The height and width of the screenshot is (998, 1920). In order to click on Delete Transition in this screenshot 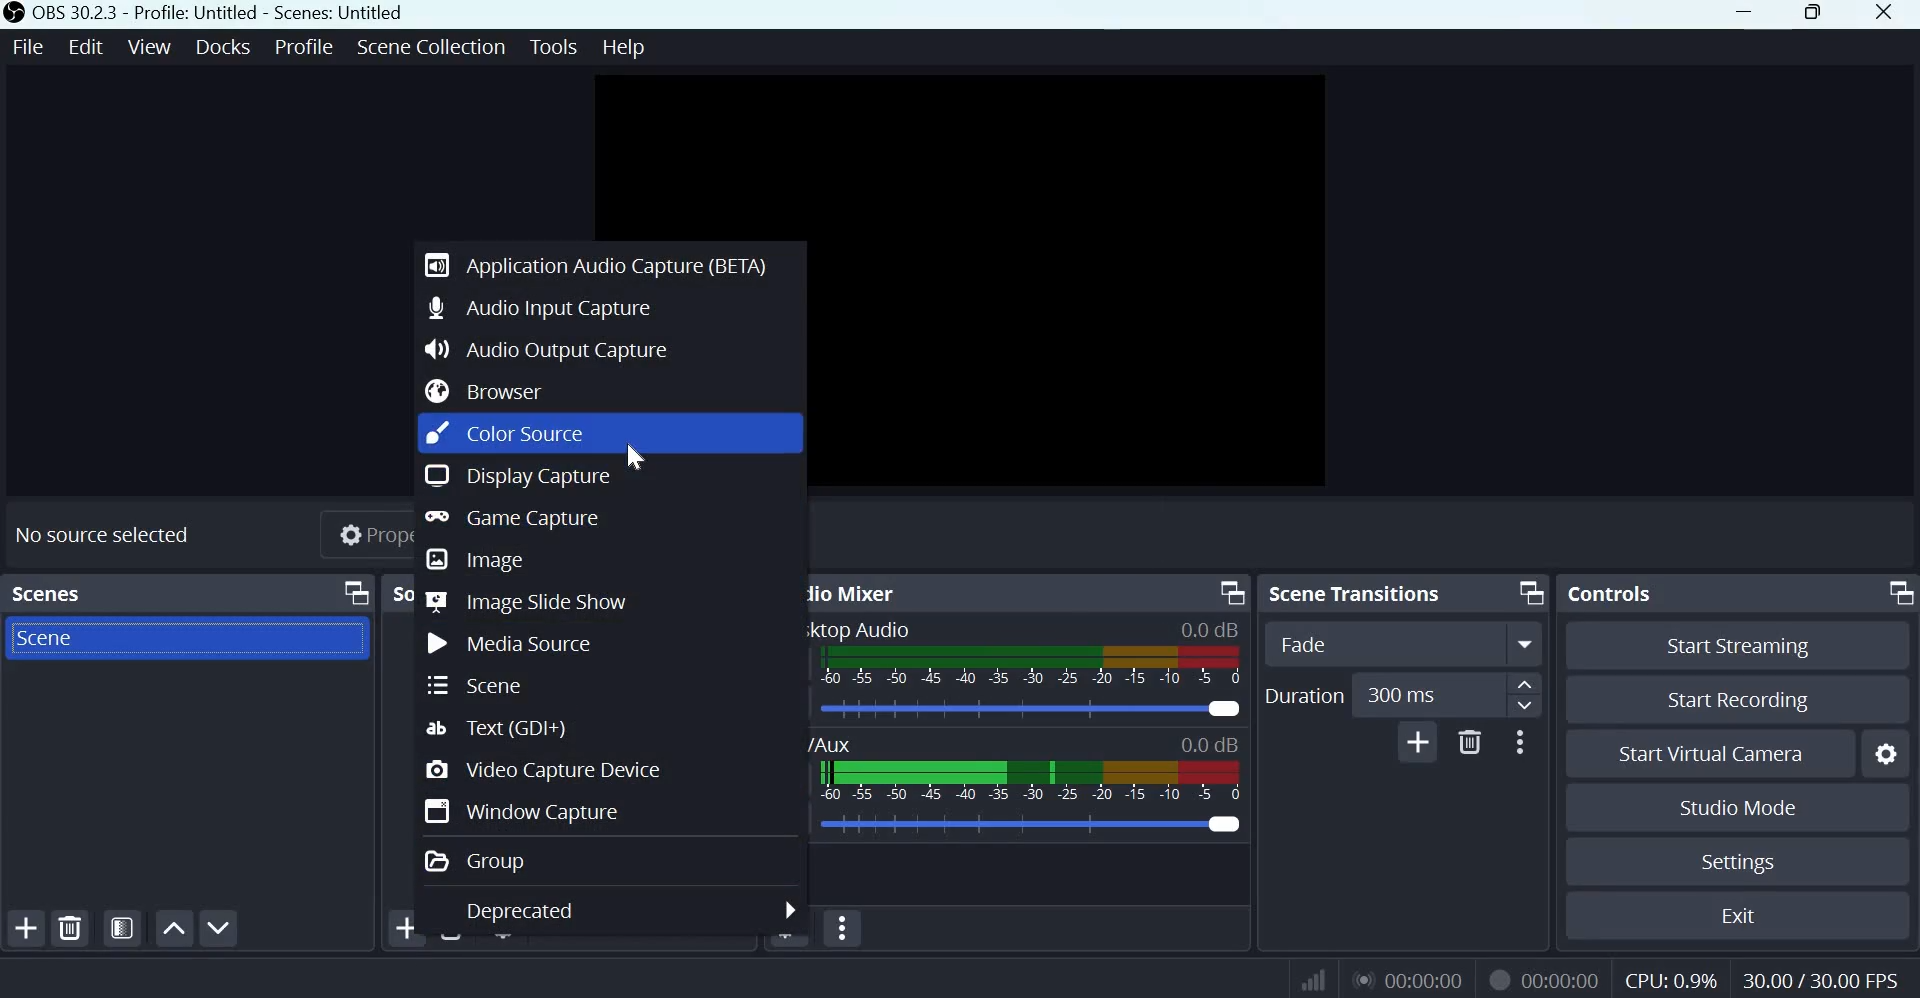, I will do `click(1471, 741)`.